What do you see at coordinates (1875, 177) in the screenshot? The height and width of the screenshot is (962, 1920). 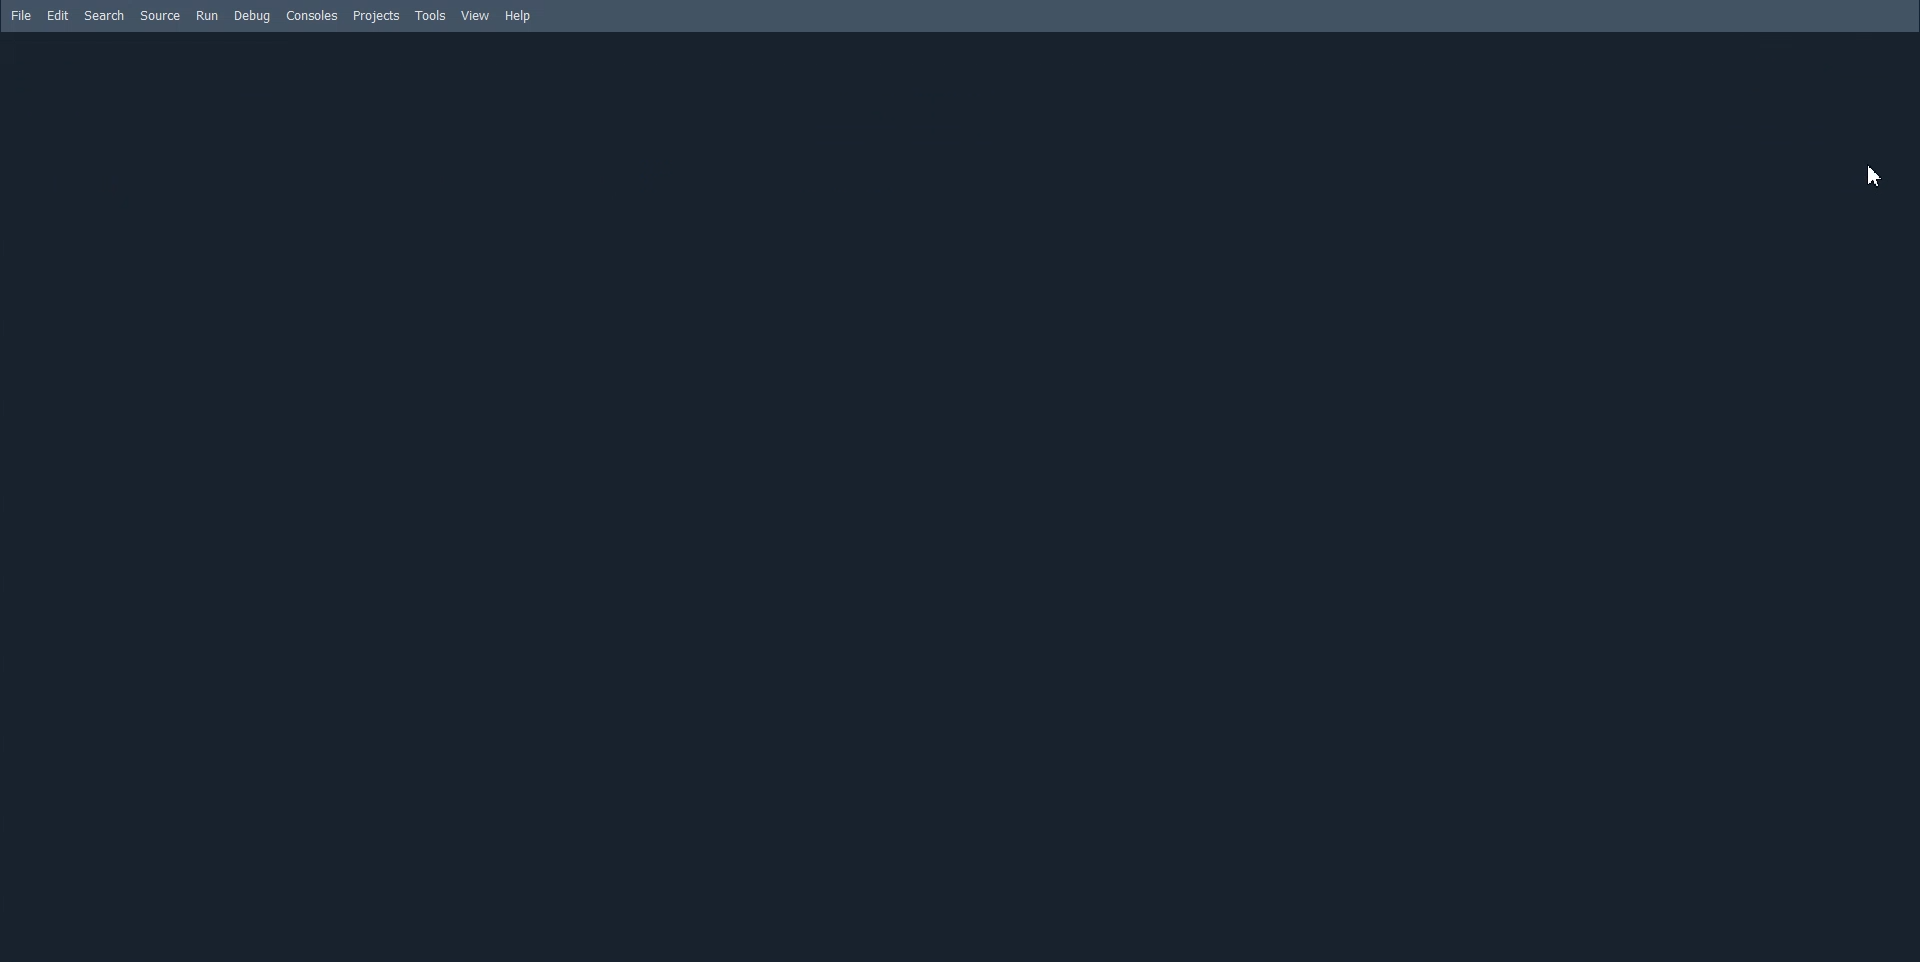 I see `Cursor` at bounding box center [1875, 177].